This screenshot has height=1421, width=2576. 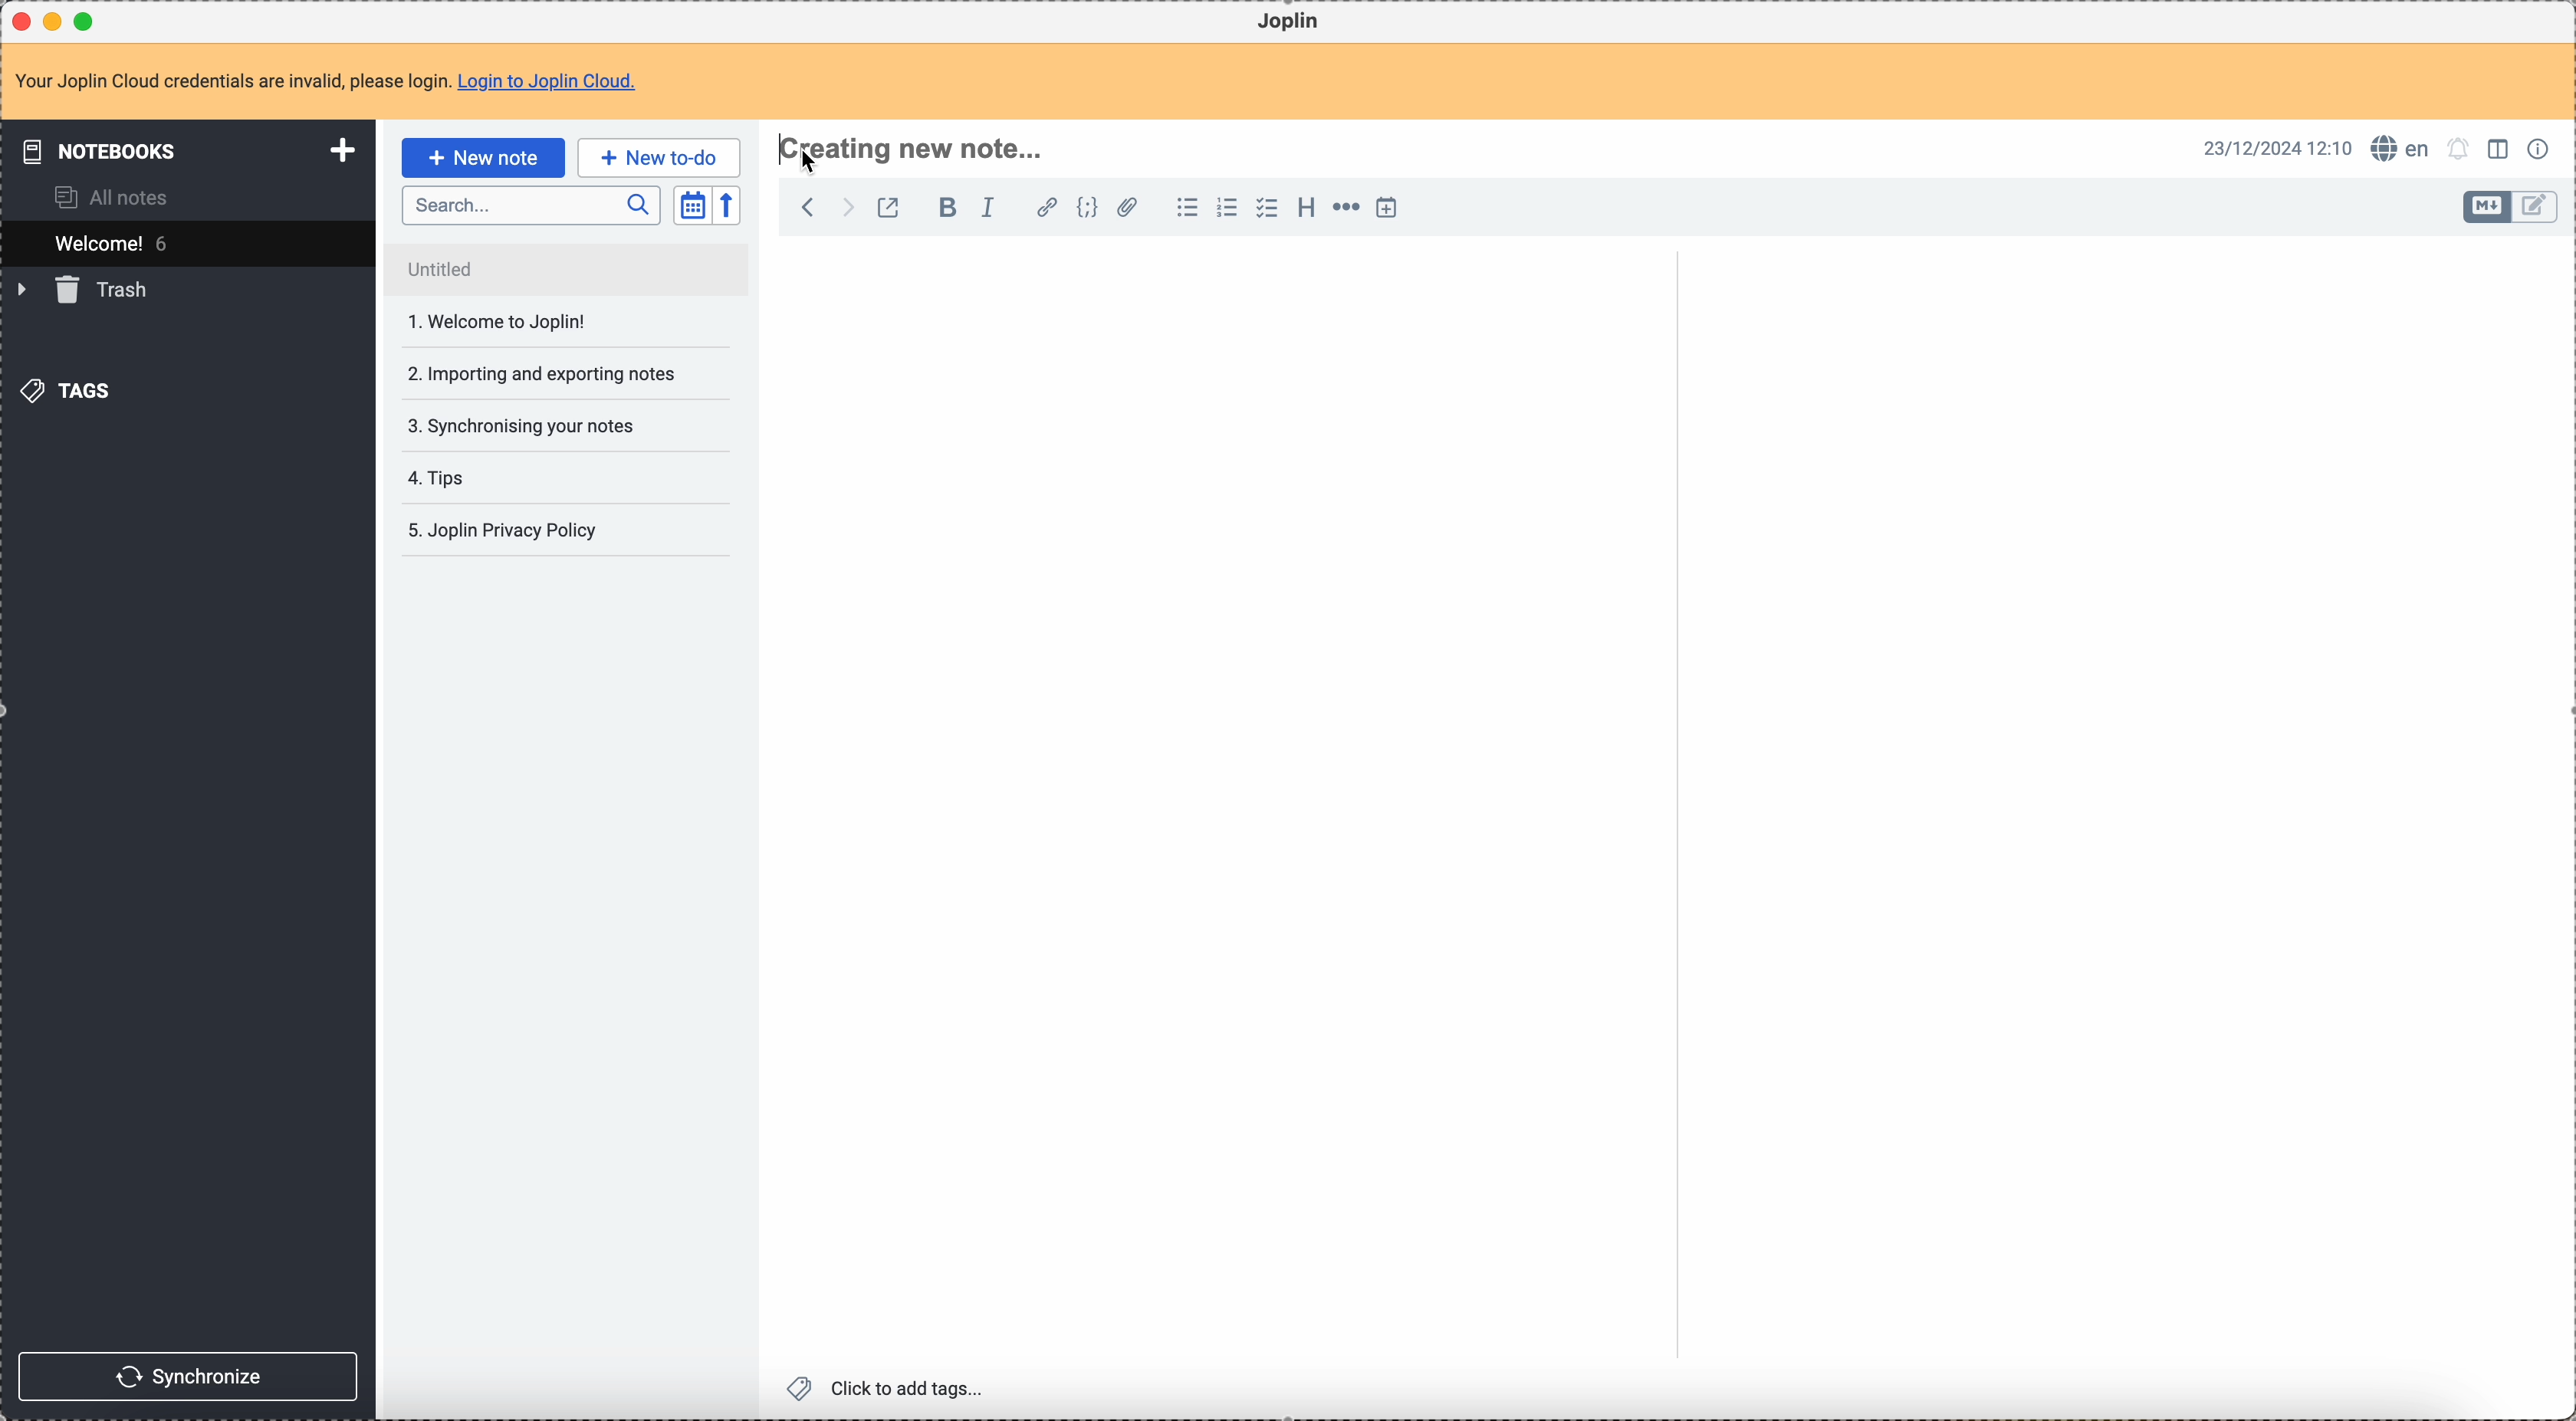 I want to click on tags, so click(x=73, y=390).